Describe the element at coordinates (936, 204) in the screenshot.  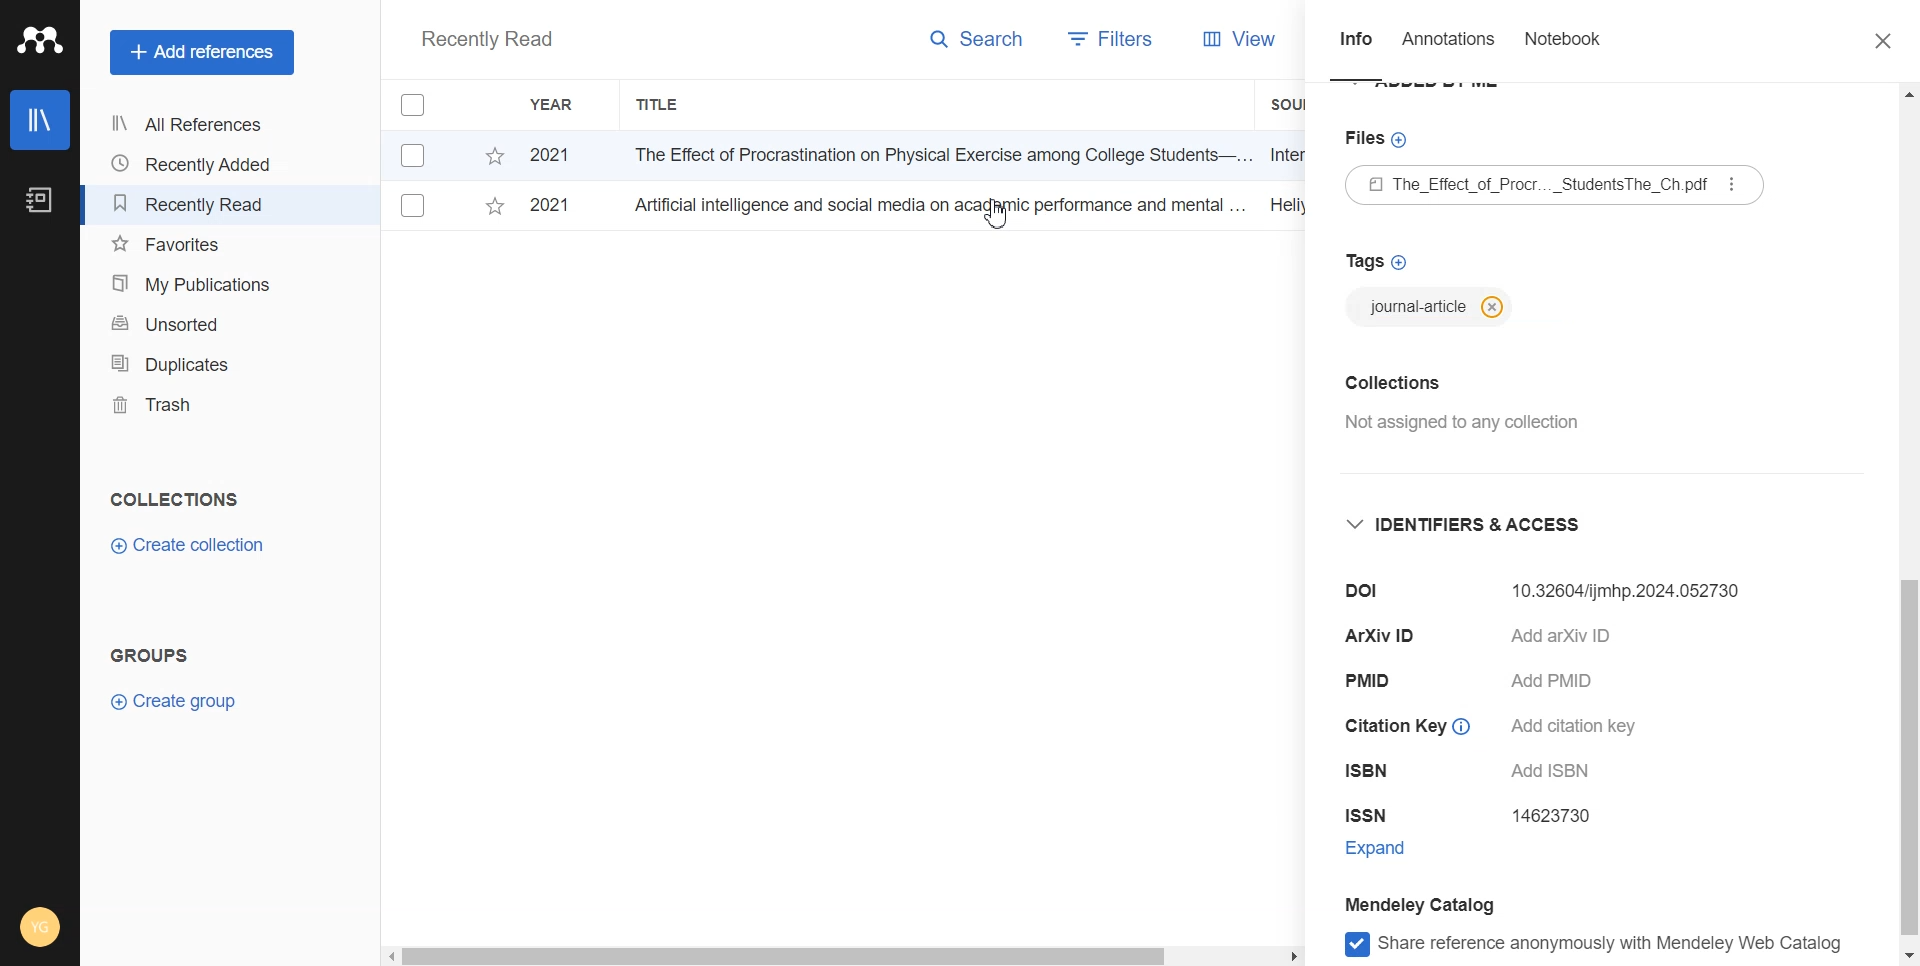
I see `Artificial intelligence and social media on academic performance and mental ...` at that location.